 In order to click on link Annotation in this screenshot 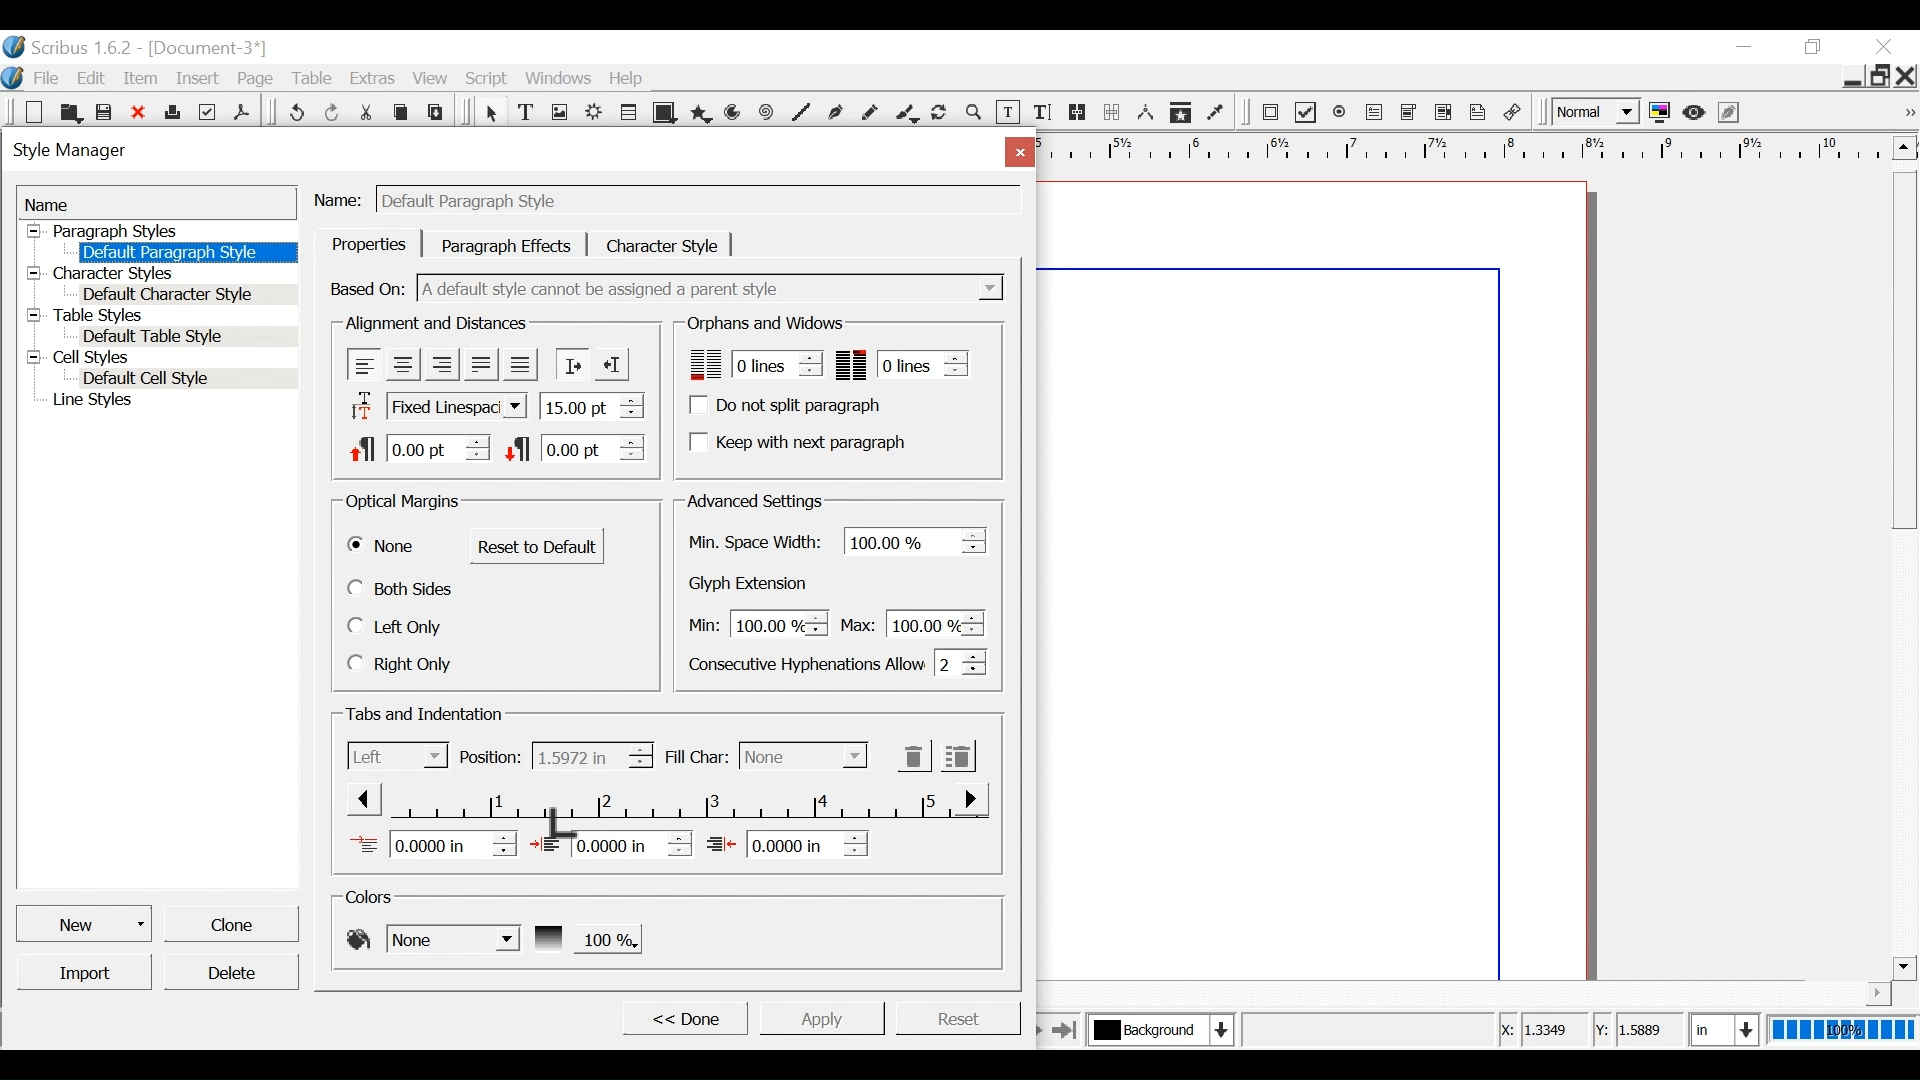, I will do `click(1513, 113)`.